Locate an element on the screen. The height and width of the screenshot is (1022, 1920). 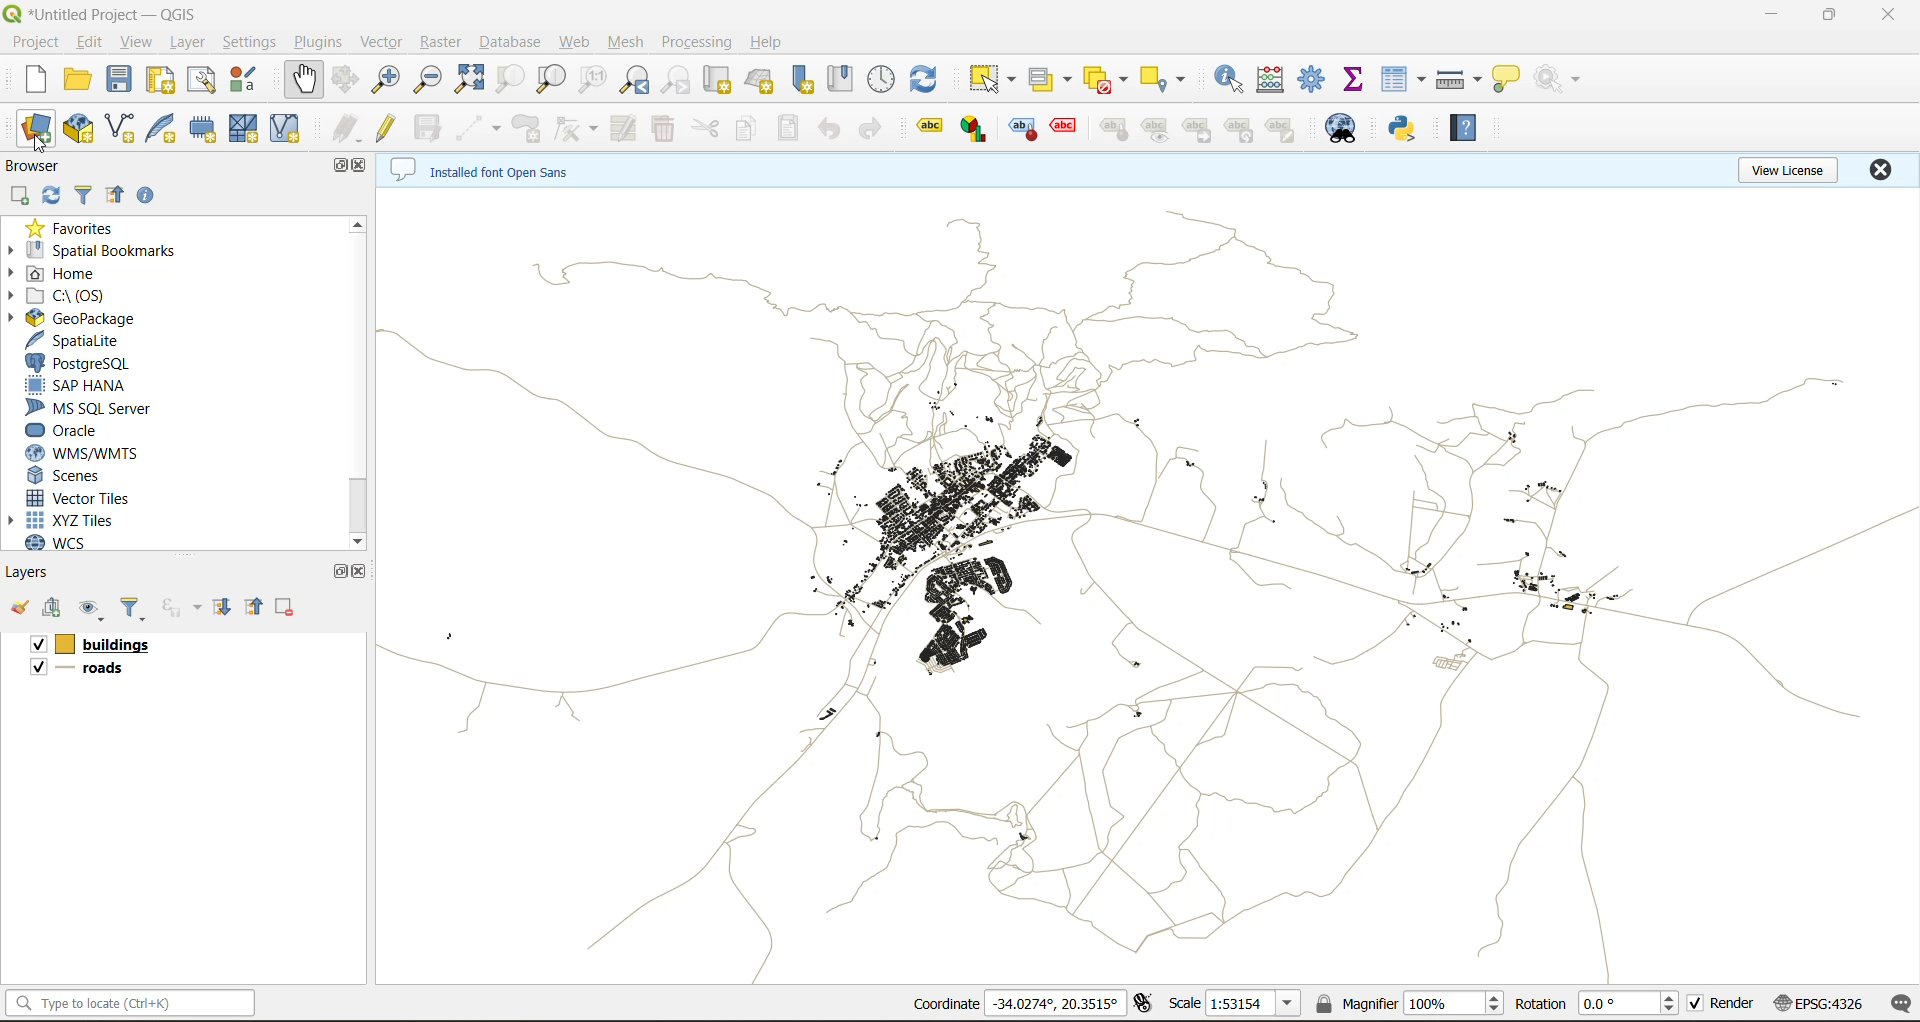
label tool is located at coordinates (977, 128).